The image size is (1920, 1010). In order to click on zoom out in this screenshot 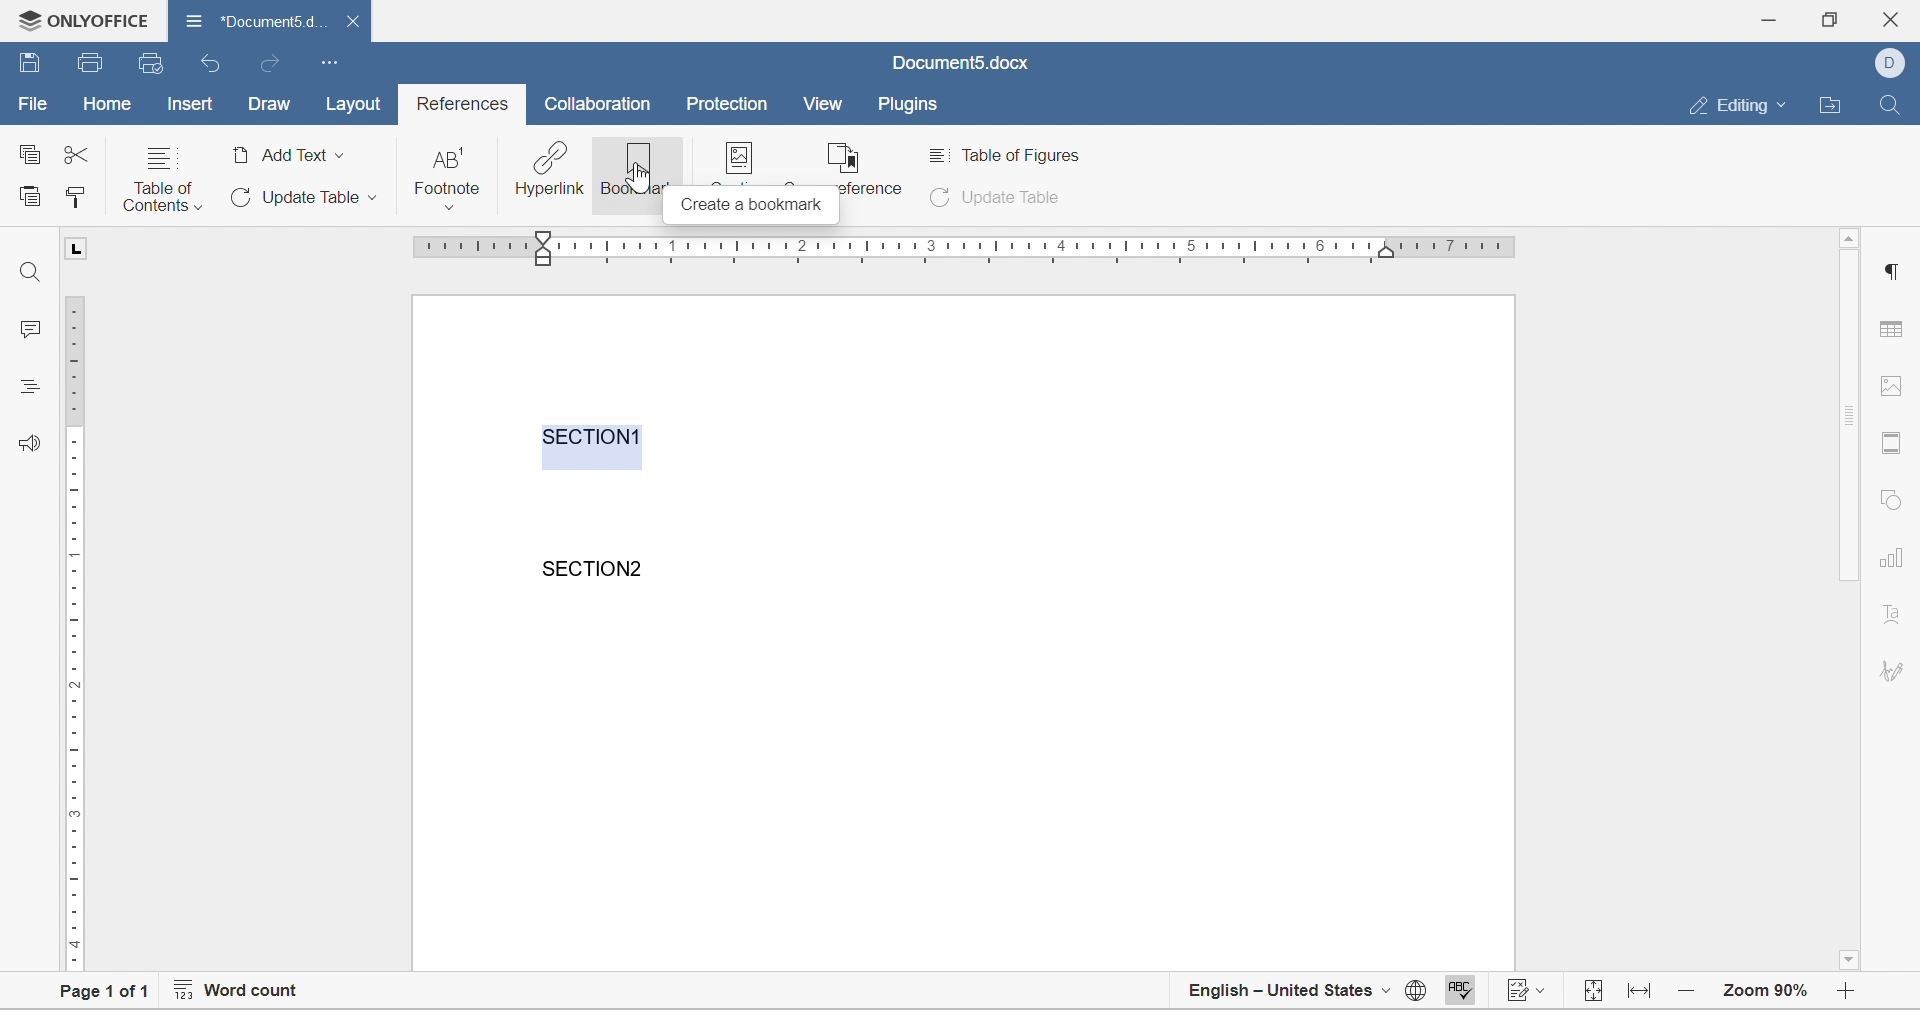, I will do `click(1851, 993)`.